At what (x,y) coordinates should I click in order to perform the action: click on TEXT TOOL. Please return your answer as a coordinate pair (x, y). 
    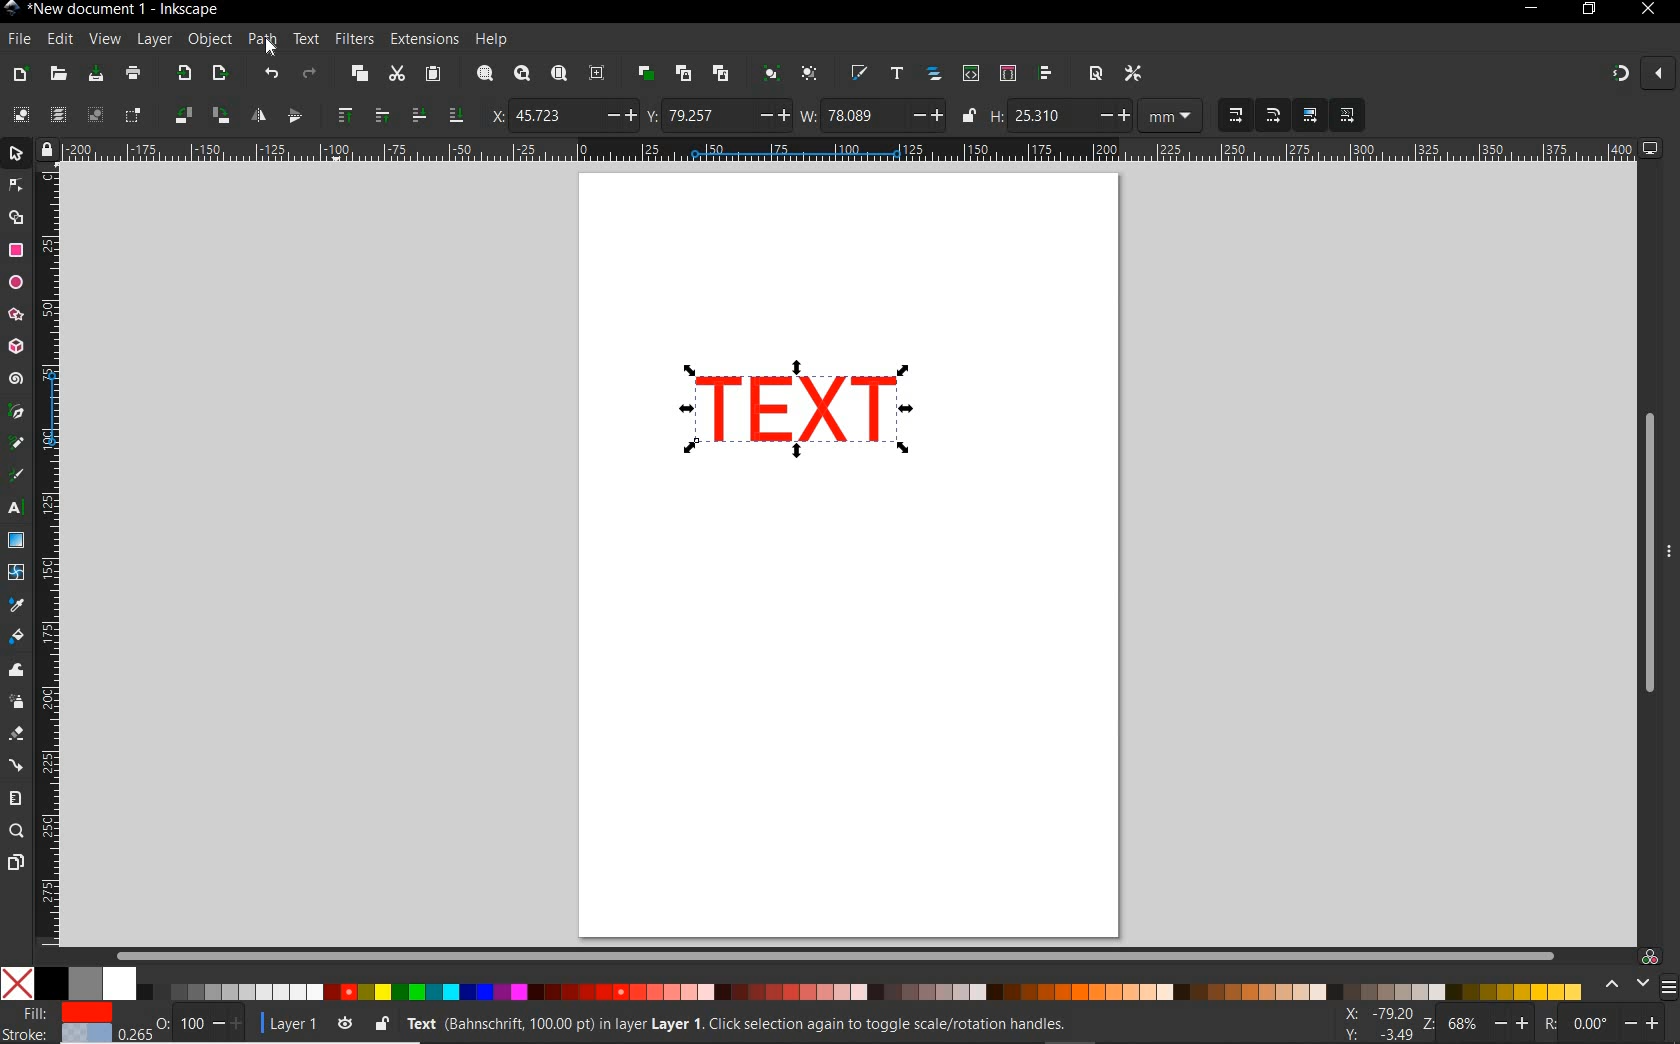
    Looking at the image, I should click on (18, 508).